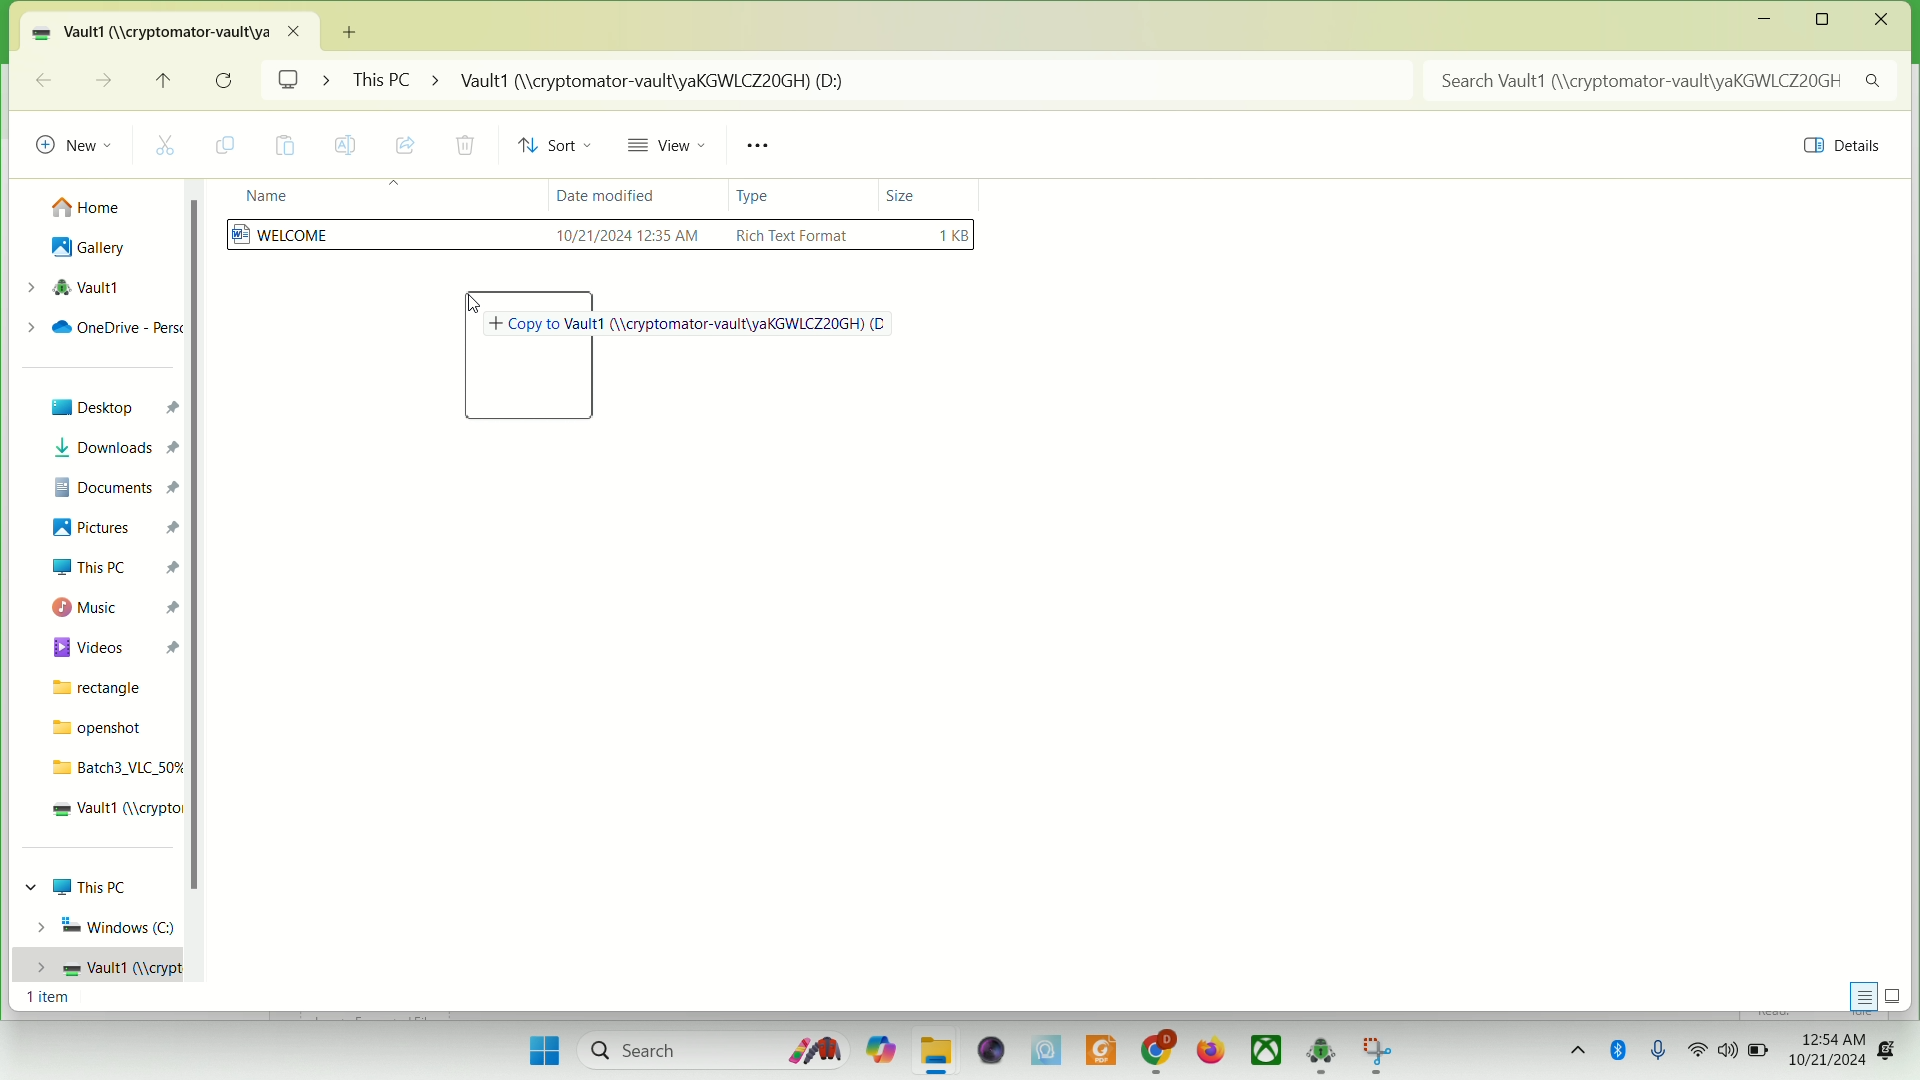 This screenshot has height=1080, width=1920. I want to click on details, so click(1835, 149).